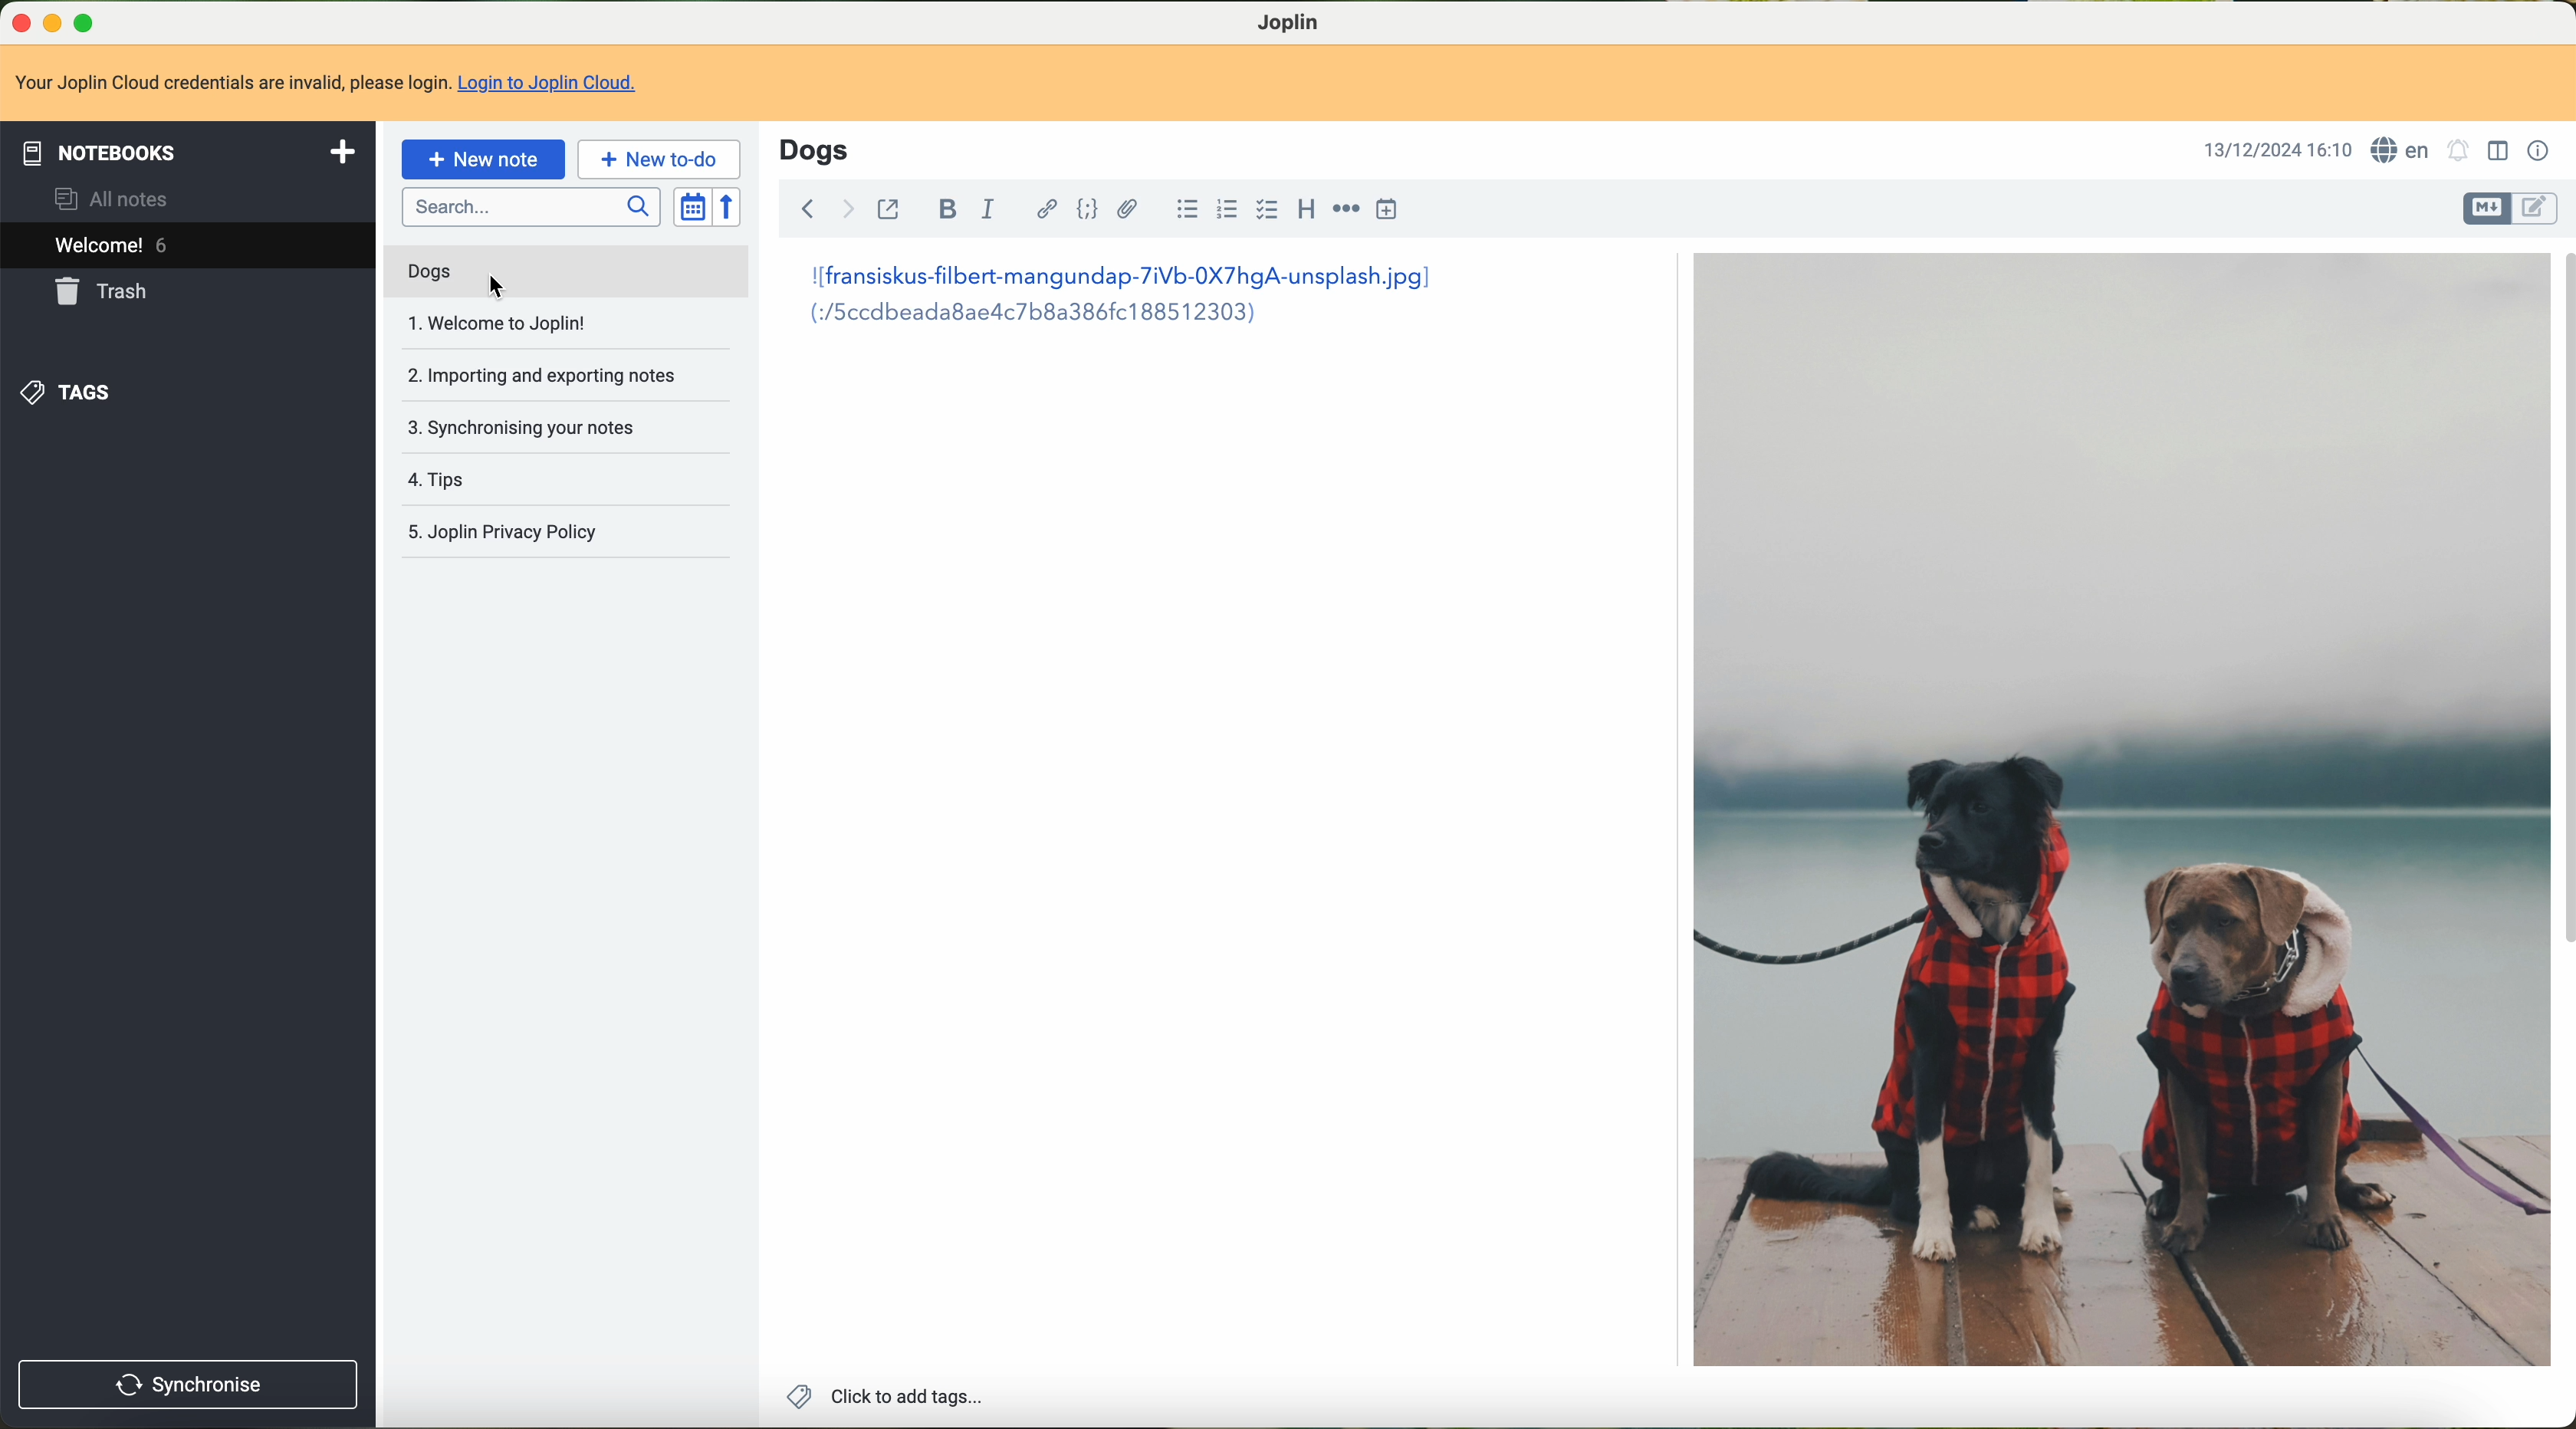  I want to click on bold, so click(946, 211).